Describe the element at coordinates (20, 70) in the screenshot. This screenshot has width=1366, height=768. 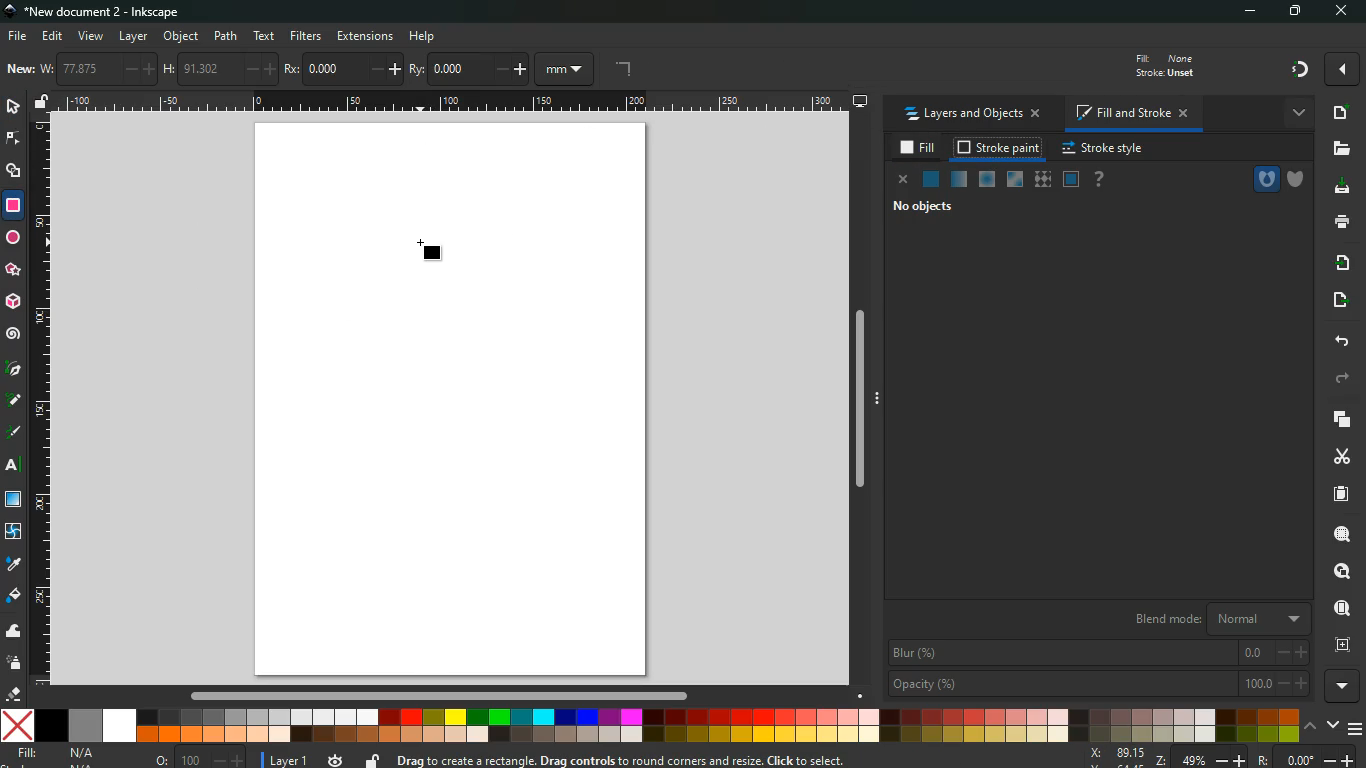
I see `new` at that location.